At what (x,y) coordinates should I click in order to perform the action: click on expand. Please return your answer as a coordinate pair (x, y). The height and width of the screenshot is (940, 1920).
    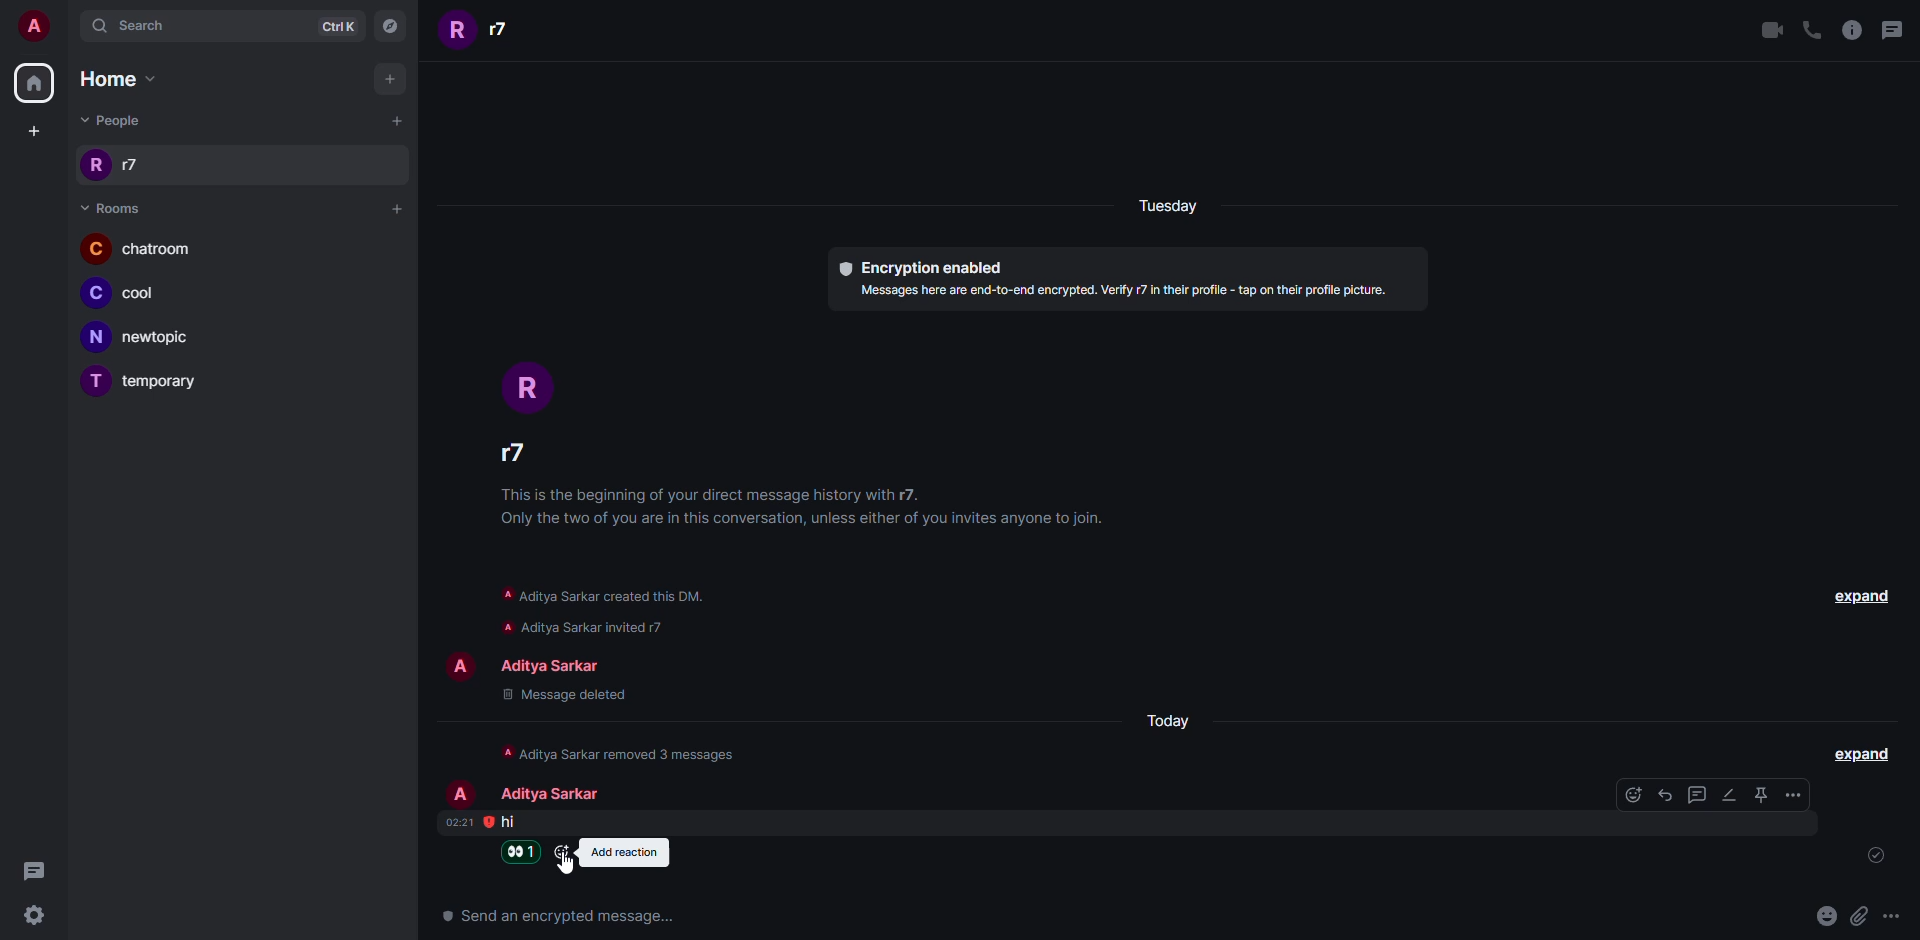
    Looking at the image, I should click on (1863, 754).